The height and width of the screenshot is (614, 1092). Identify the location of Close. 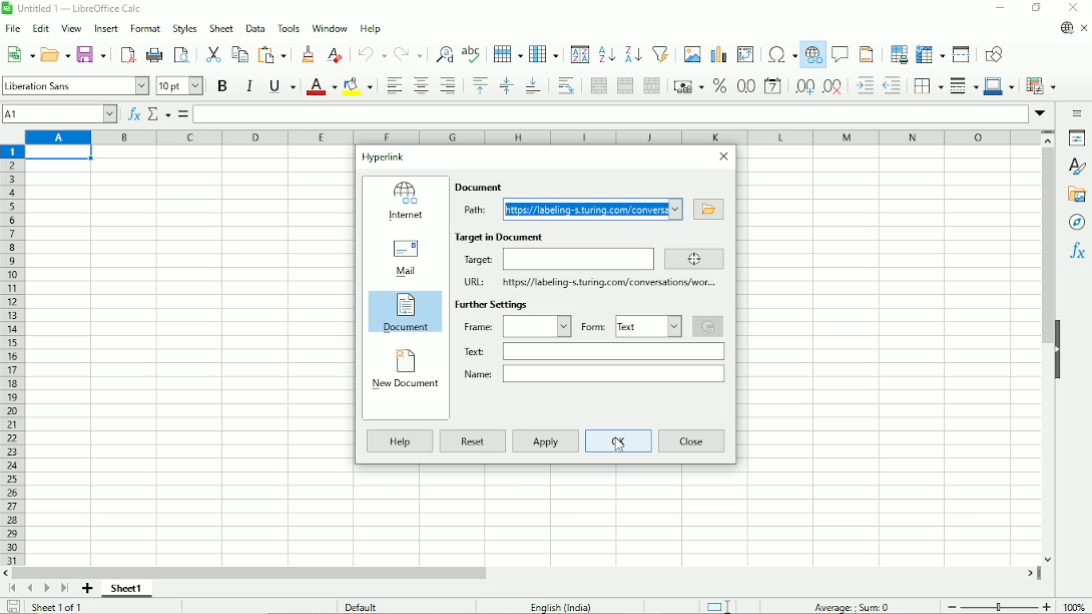
(725, 157).